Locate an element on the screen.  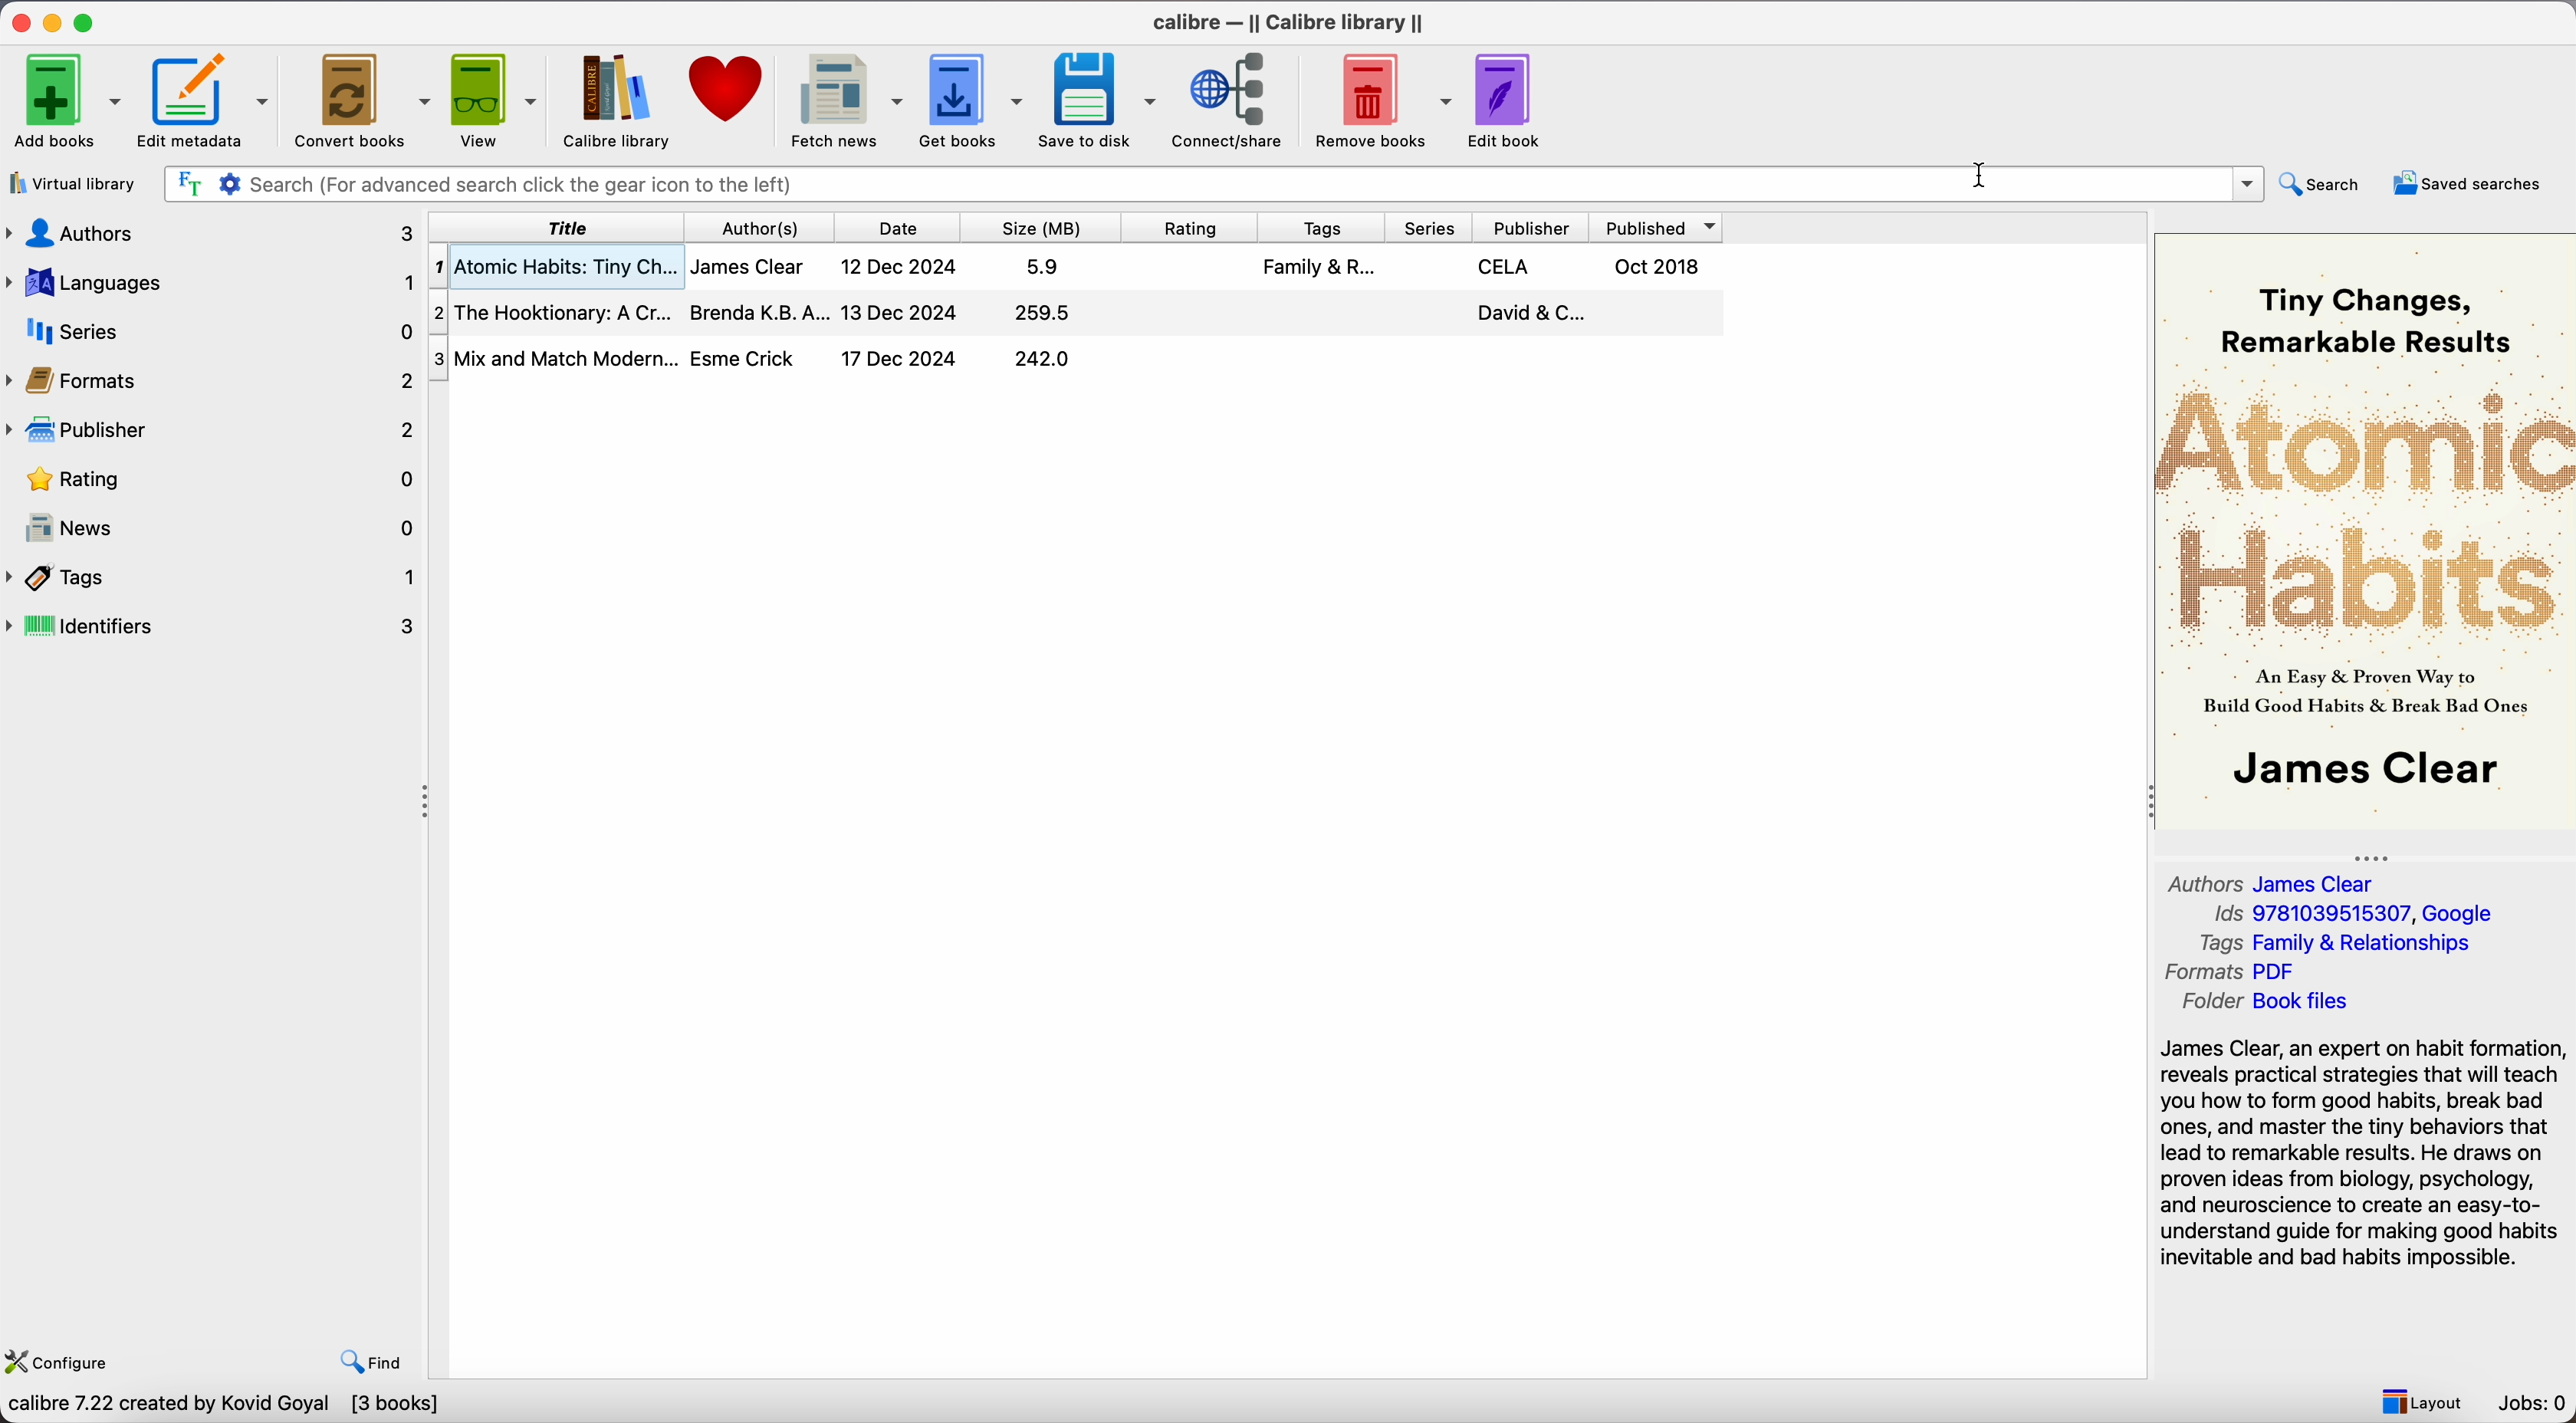
maximize is located at coordinates (88, 19).